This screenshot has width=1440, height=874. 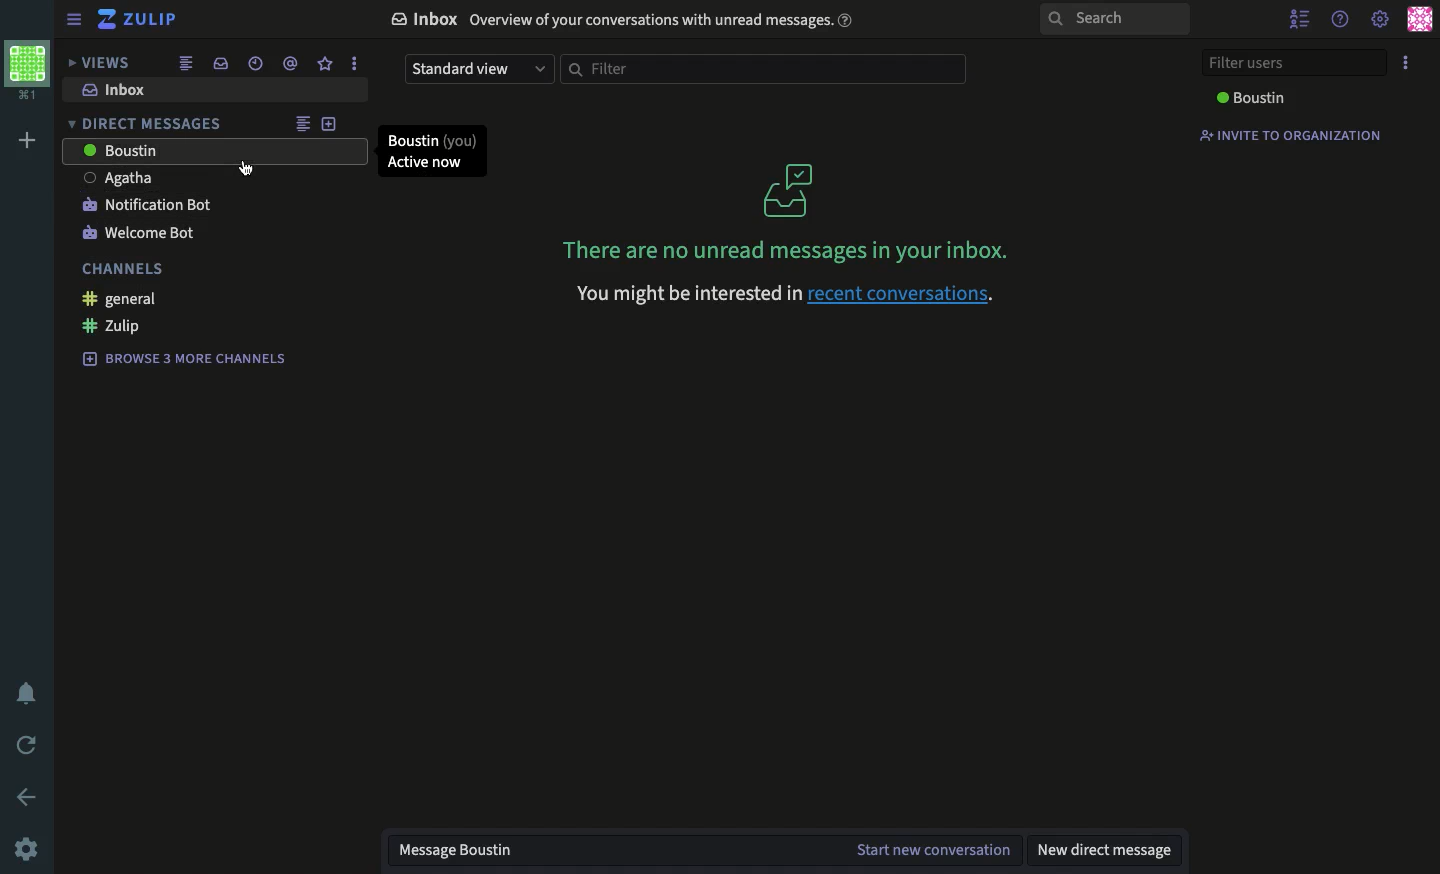 What do you see at coordinates (325, 63) in the screenshot?
I see `favorite` at bounding box center [325, 63].